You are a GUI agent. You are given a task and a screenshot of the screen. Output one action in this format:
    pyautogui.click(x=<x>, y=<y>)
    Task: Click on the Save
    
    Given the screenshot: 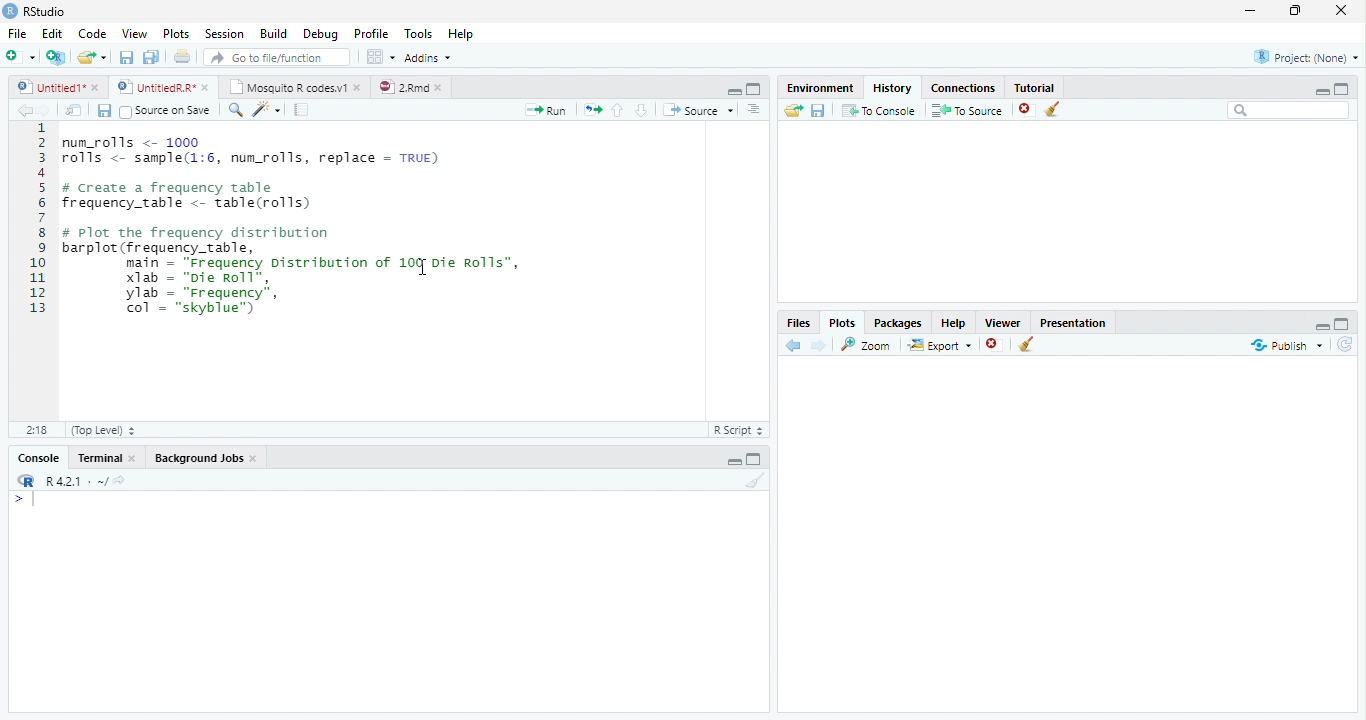 What is the action you would take?
    pyautogui.click(x=103, y=110)
    